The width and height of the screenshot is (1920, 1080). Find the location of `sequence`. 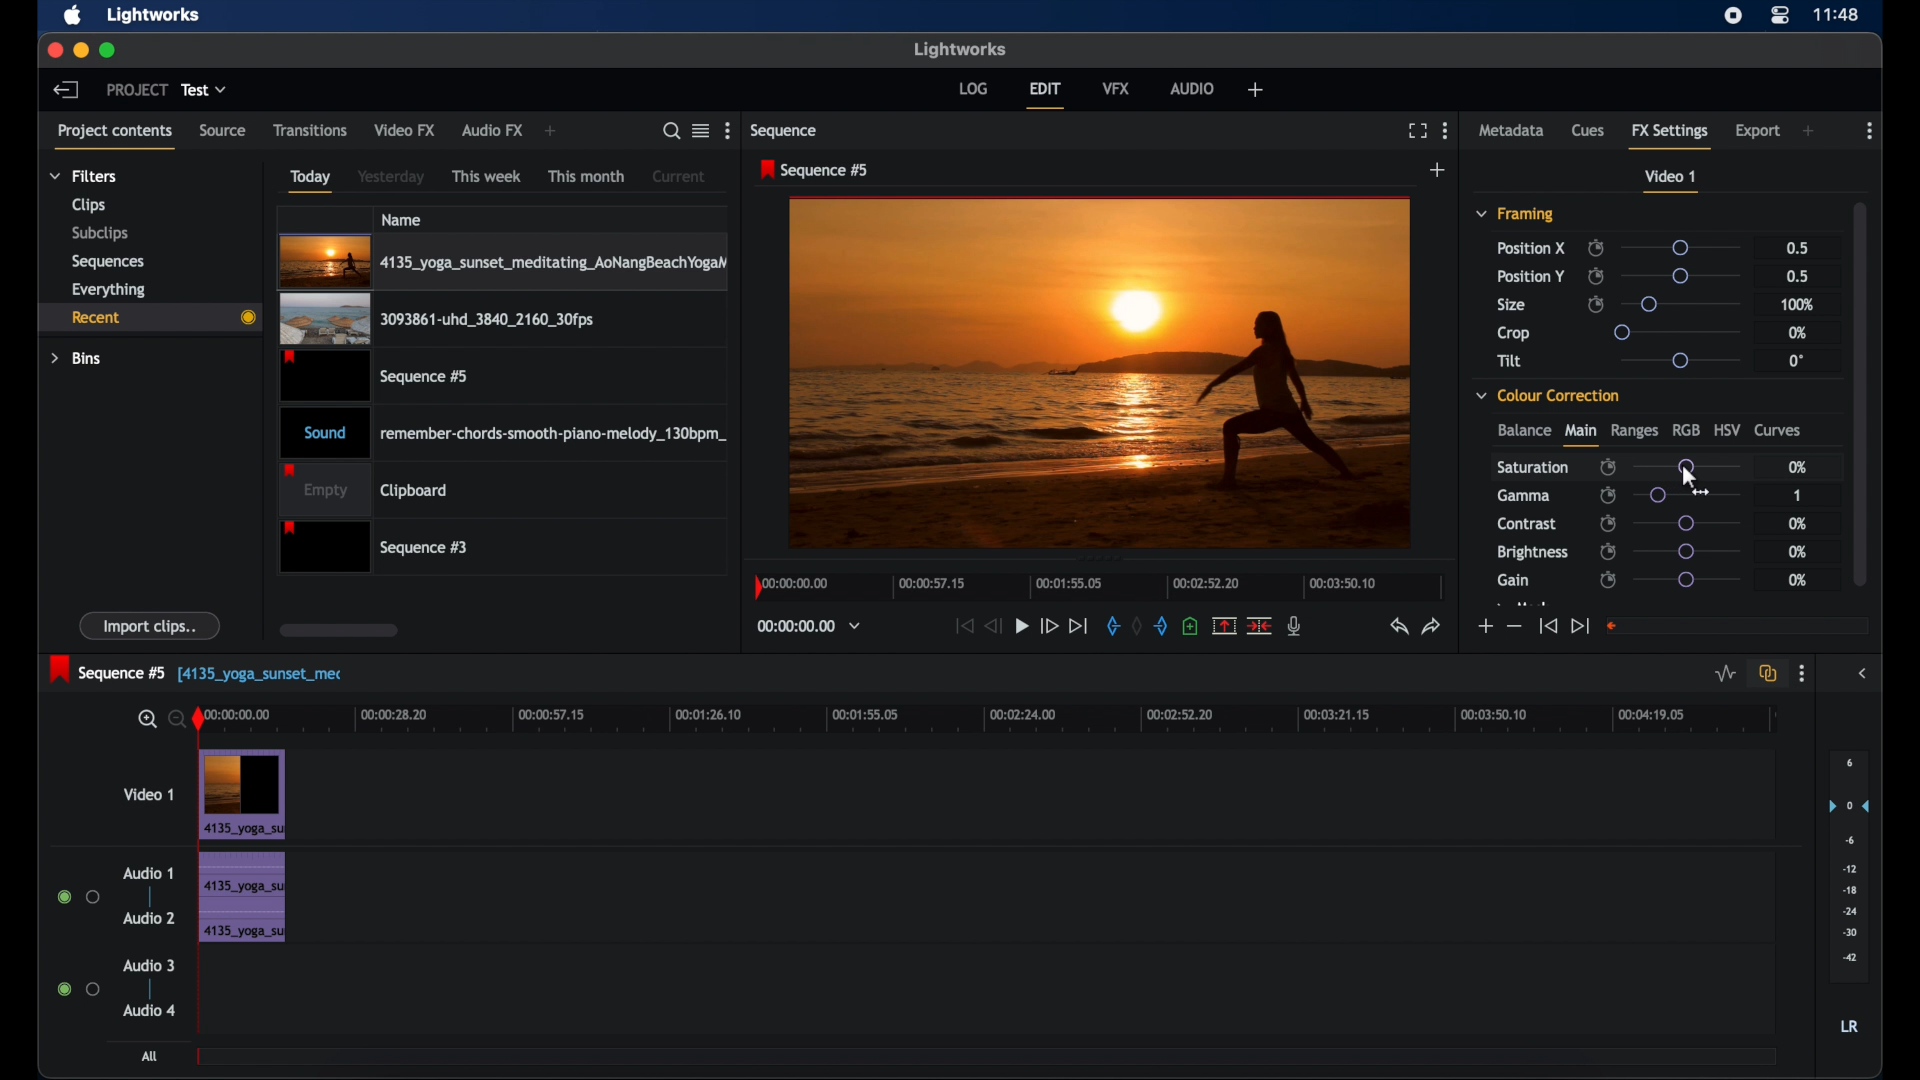

sequence is located at coordinates (786, 131).